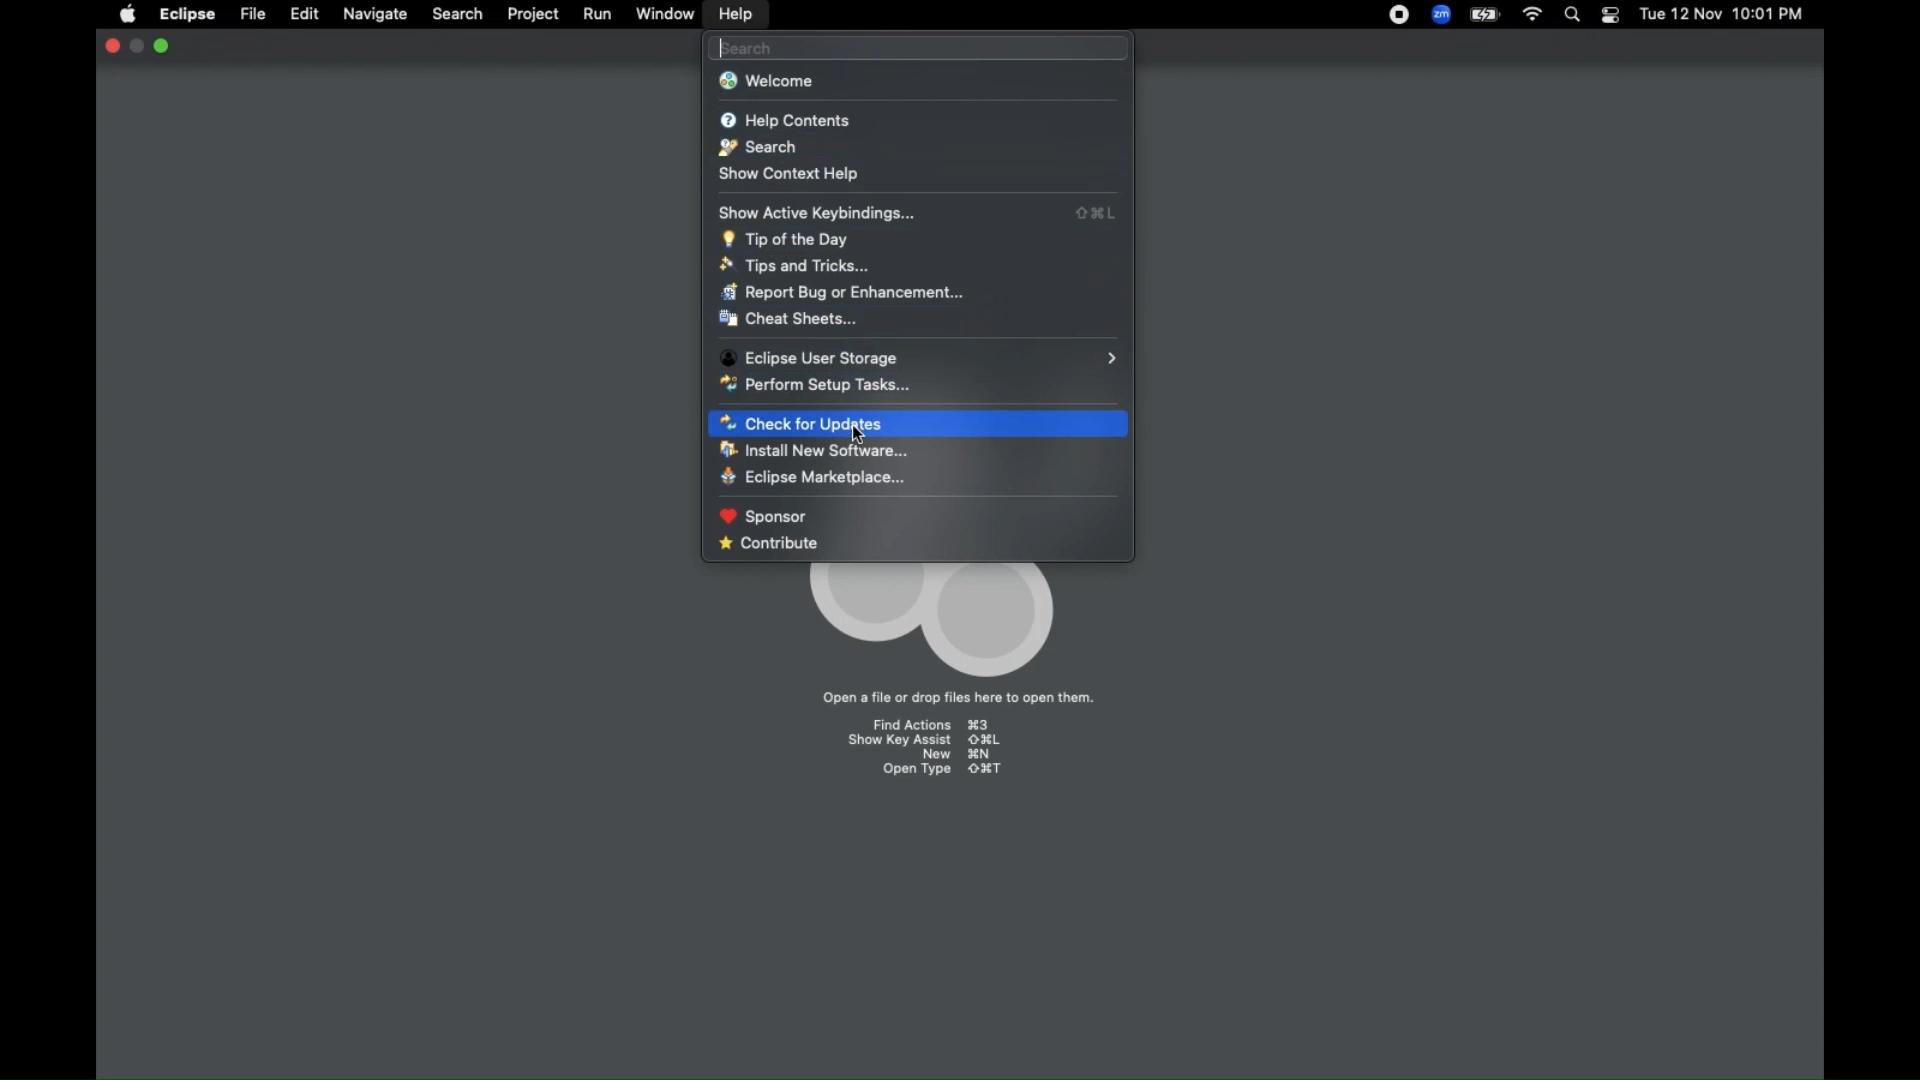 The height and width of the screenshot is (1080, 1920). I want to click on Tips and Tricks, so click(919, 265).